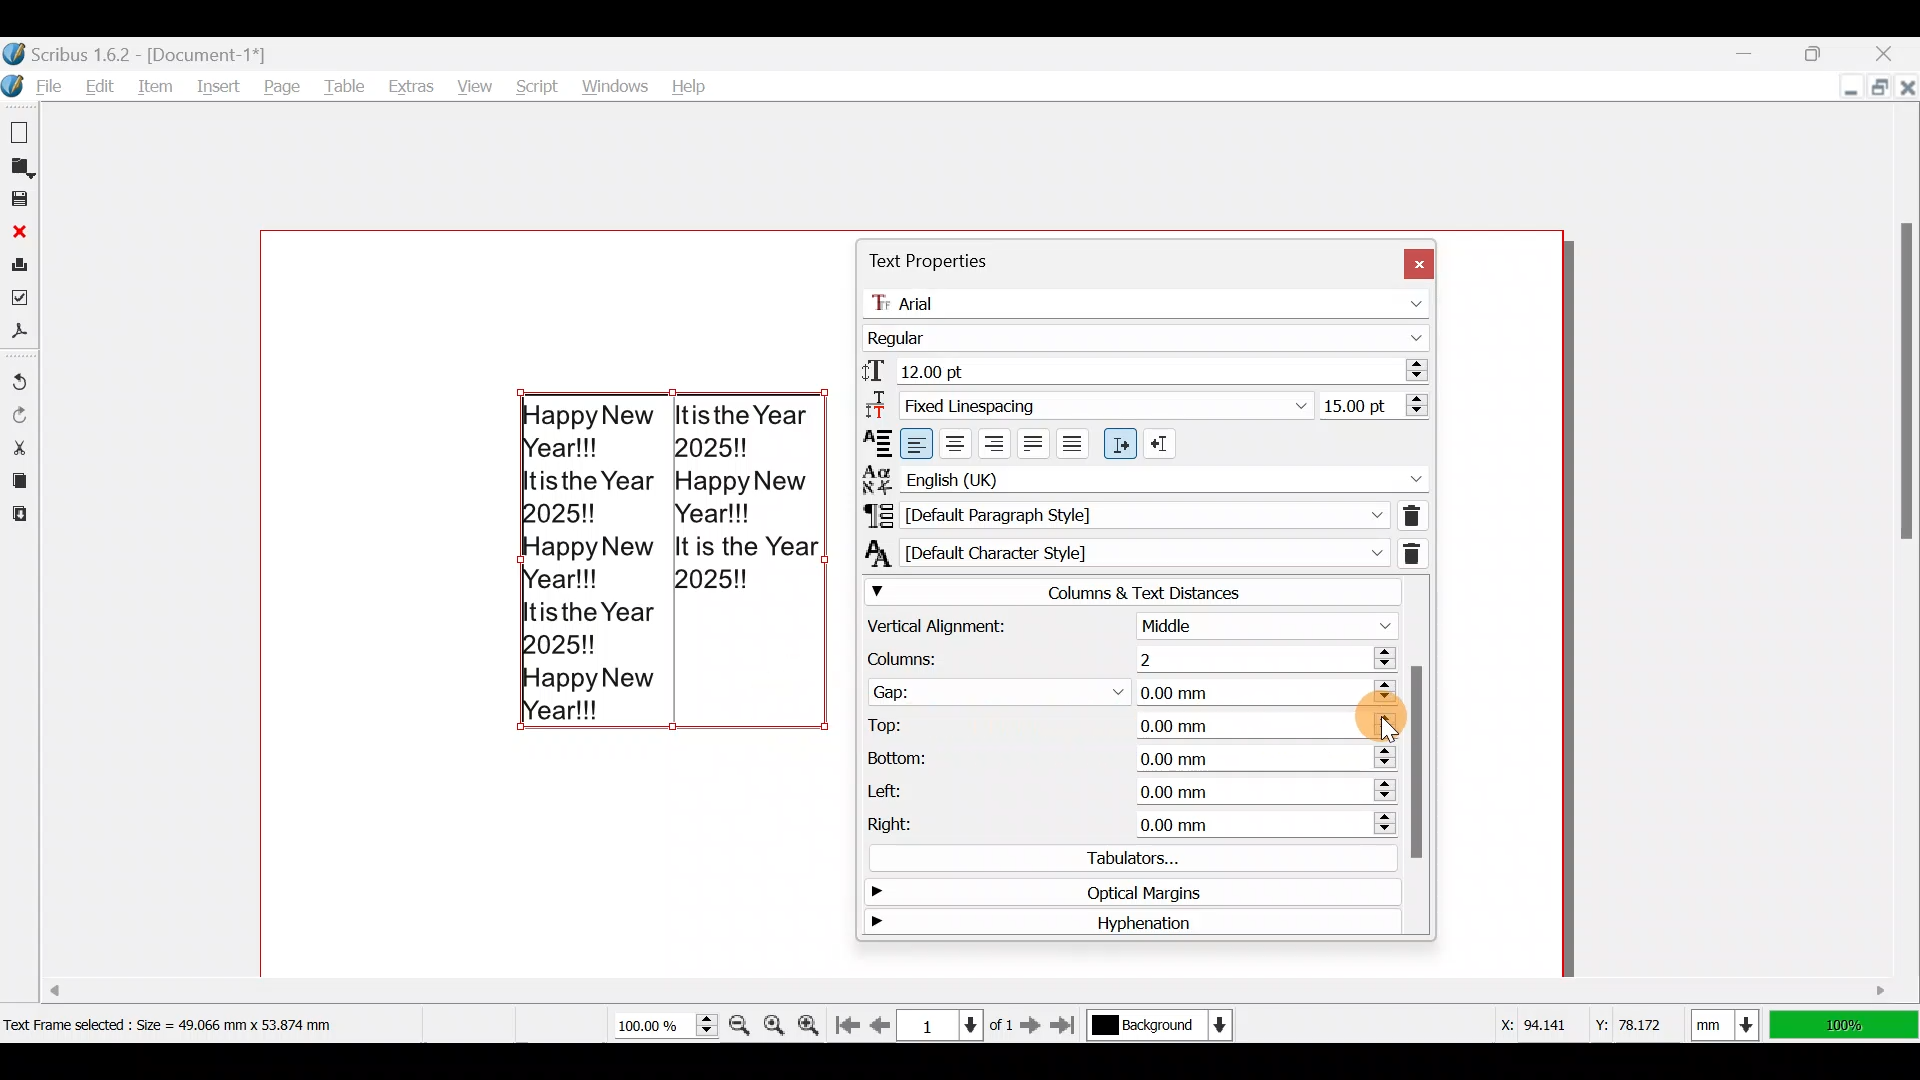 The width and height of the screenshot is (1920, 1080). I want to click on Align text right, so click(997, 440).